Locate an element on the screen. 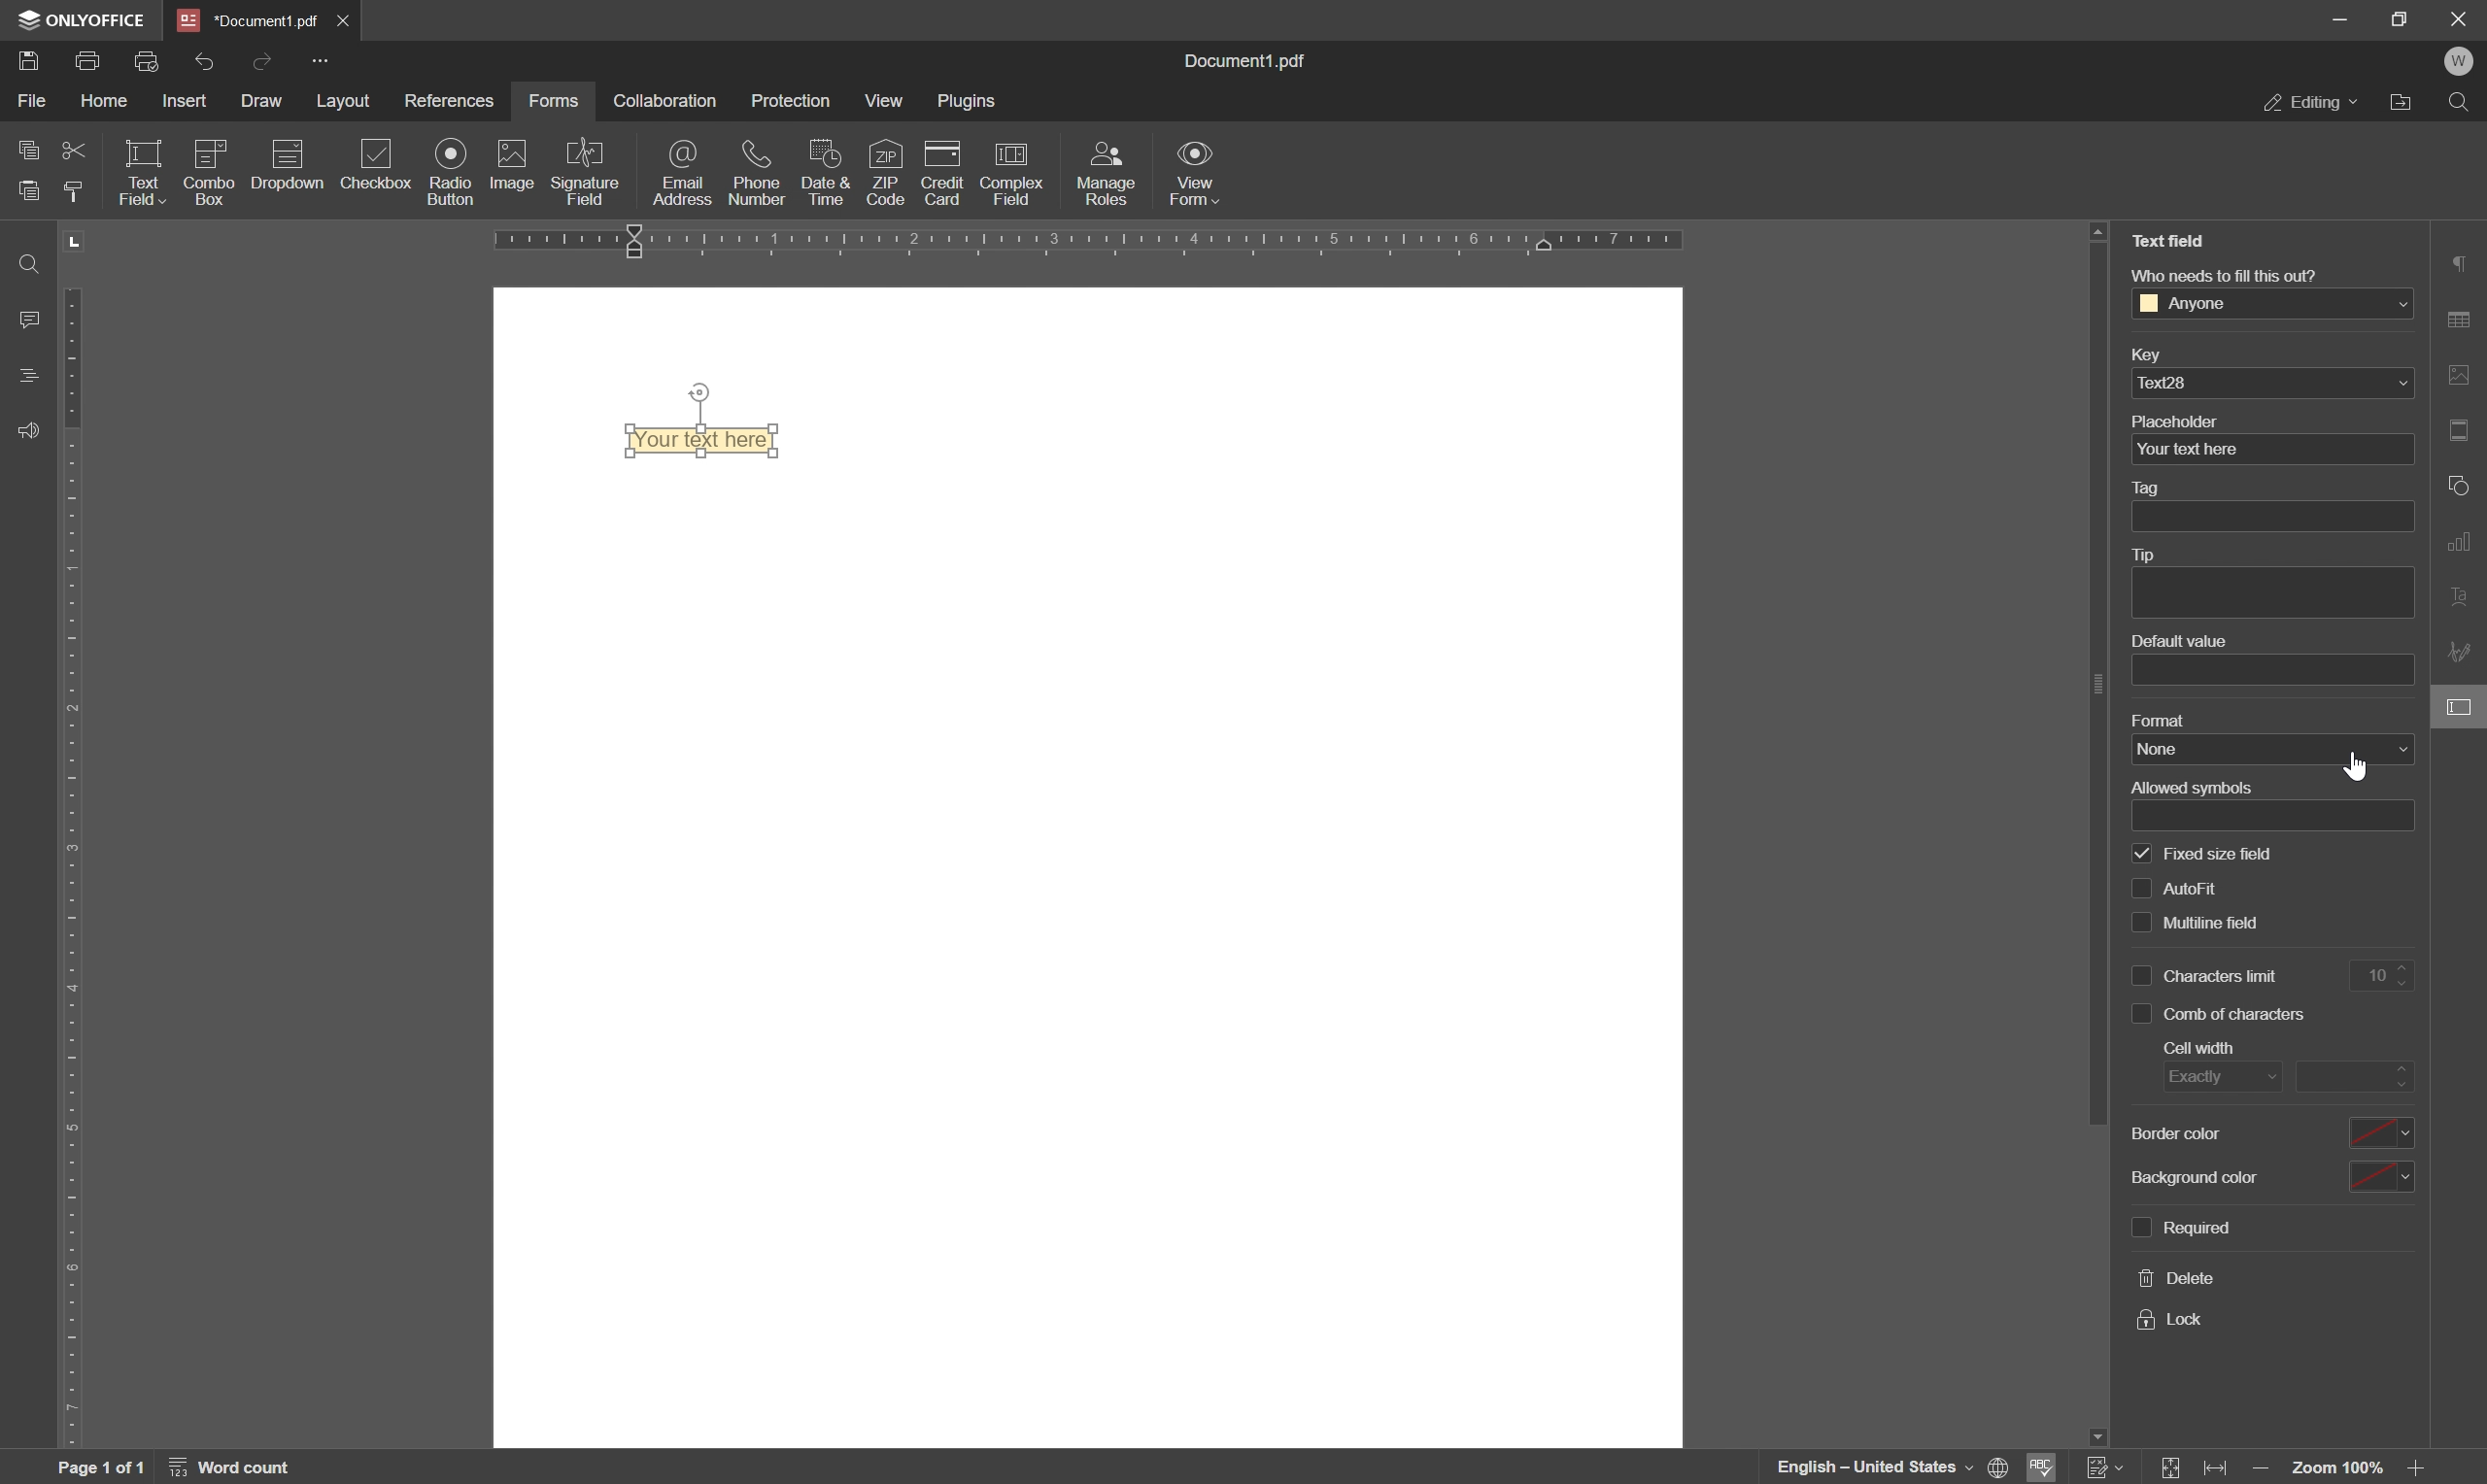 This screenshot has height=1484, width=2487. date and time is located at coordinates (831, 175).